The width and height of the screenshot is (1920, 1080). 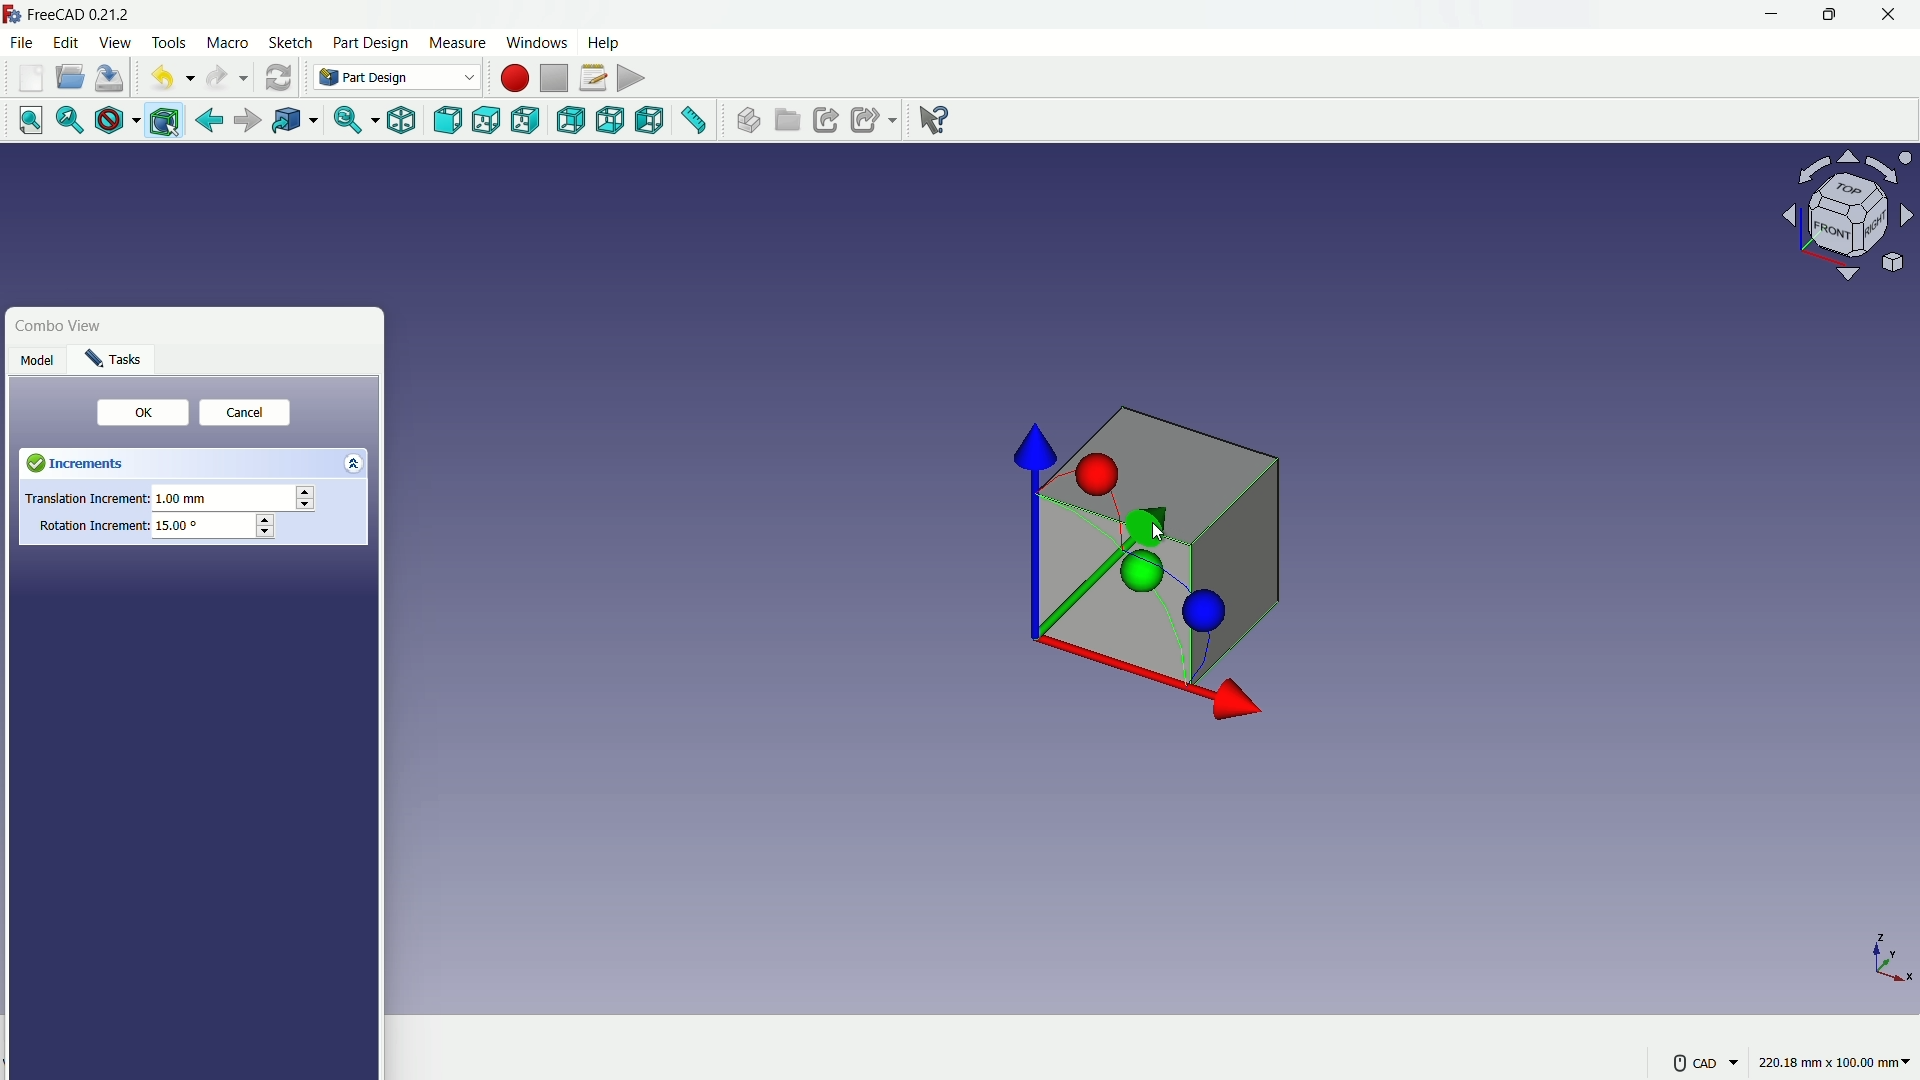 What do you see at coordinates (573, 122) in the screenshot?
I see `back view` at bounding box center [573, 122].